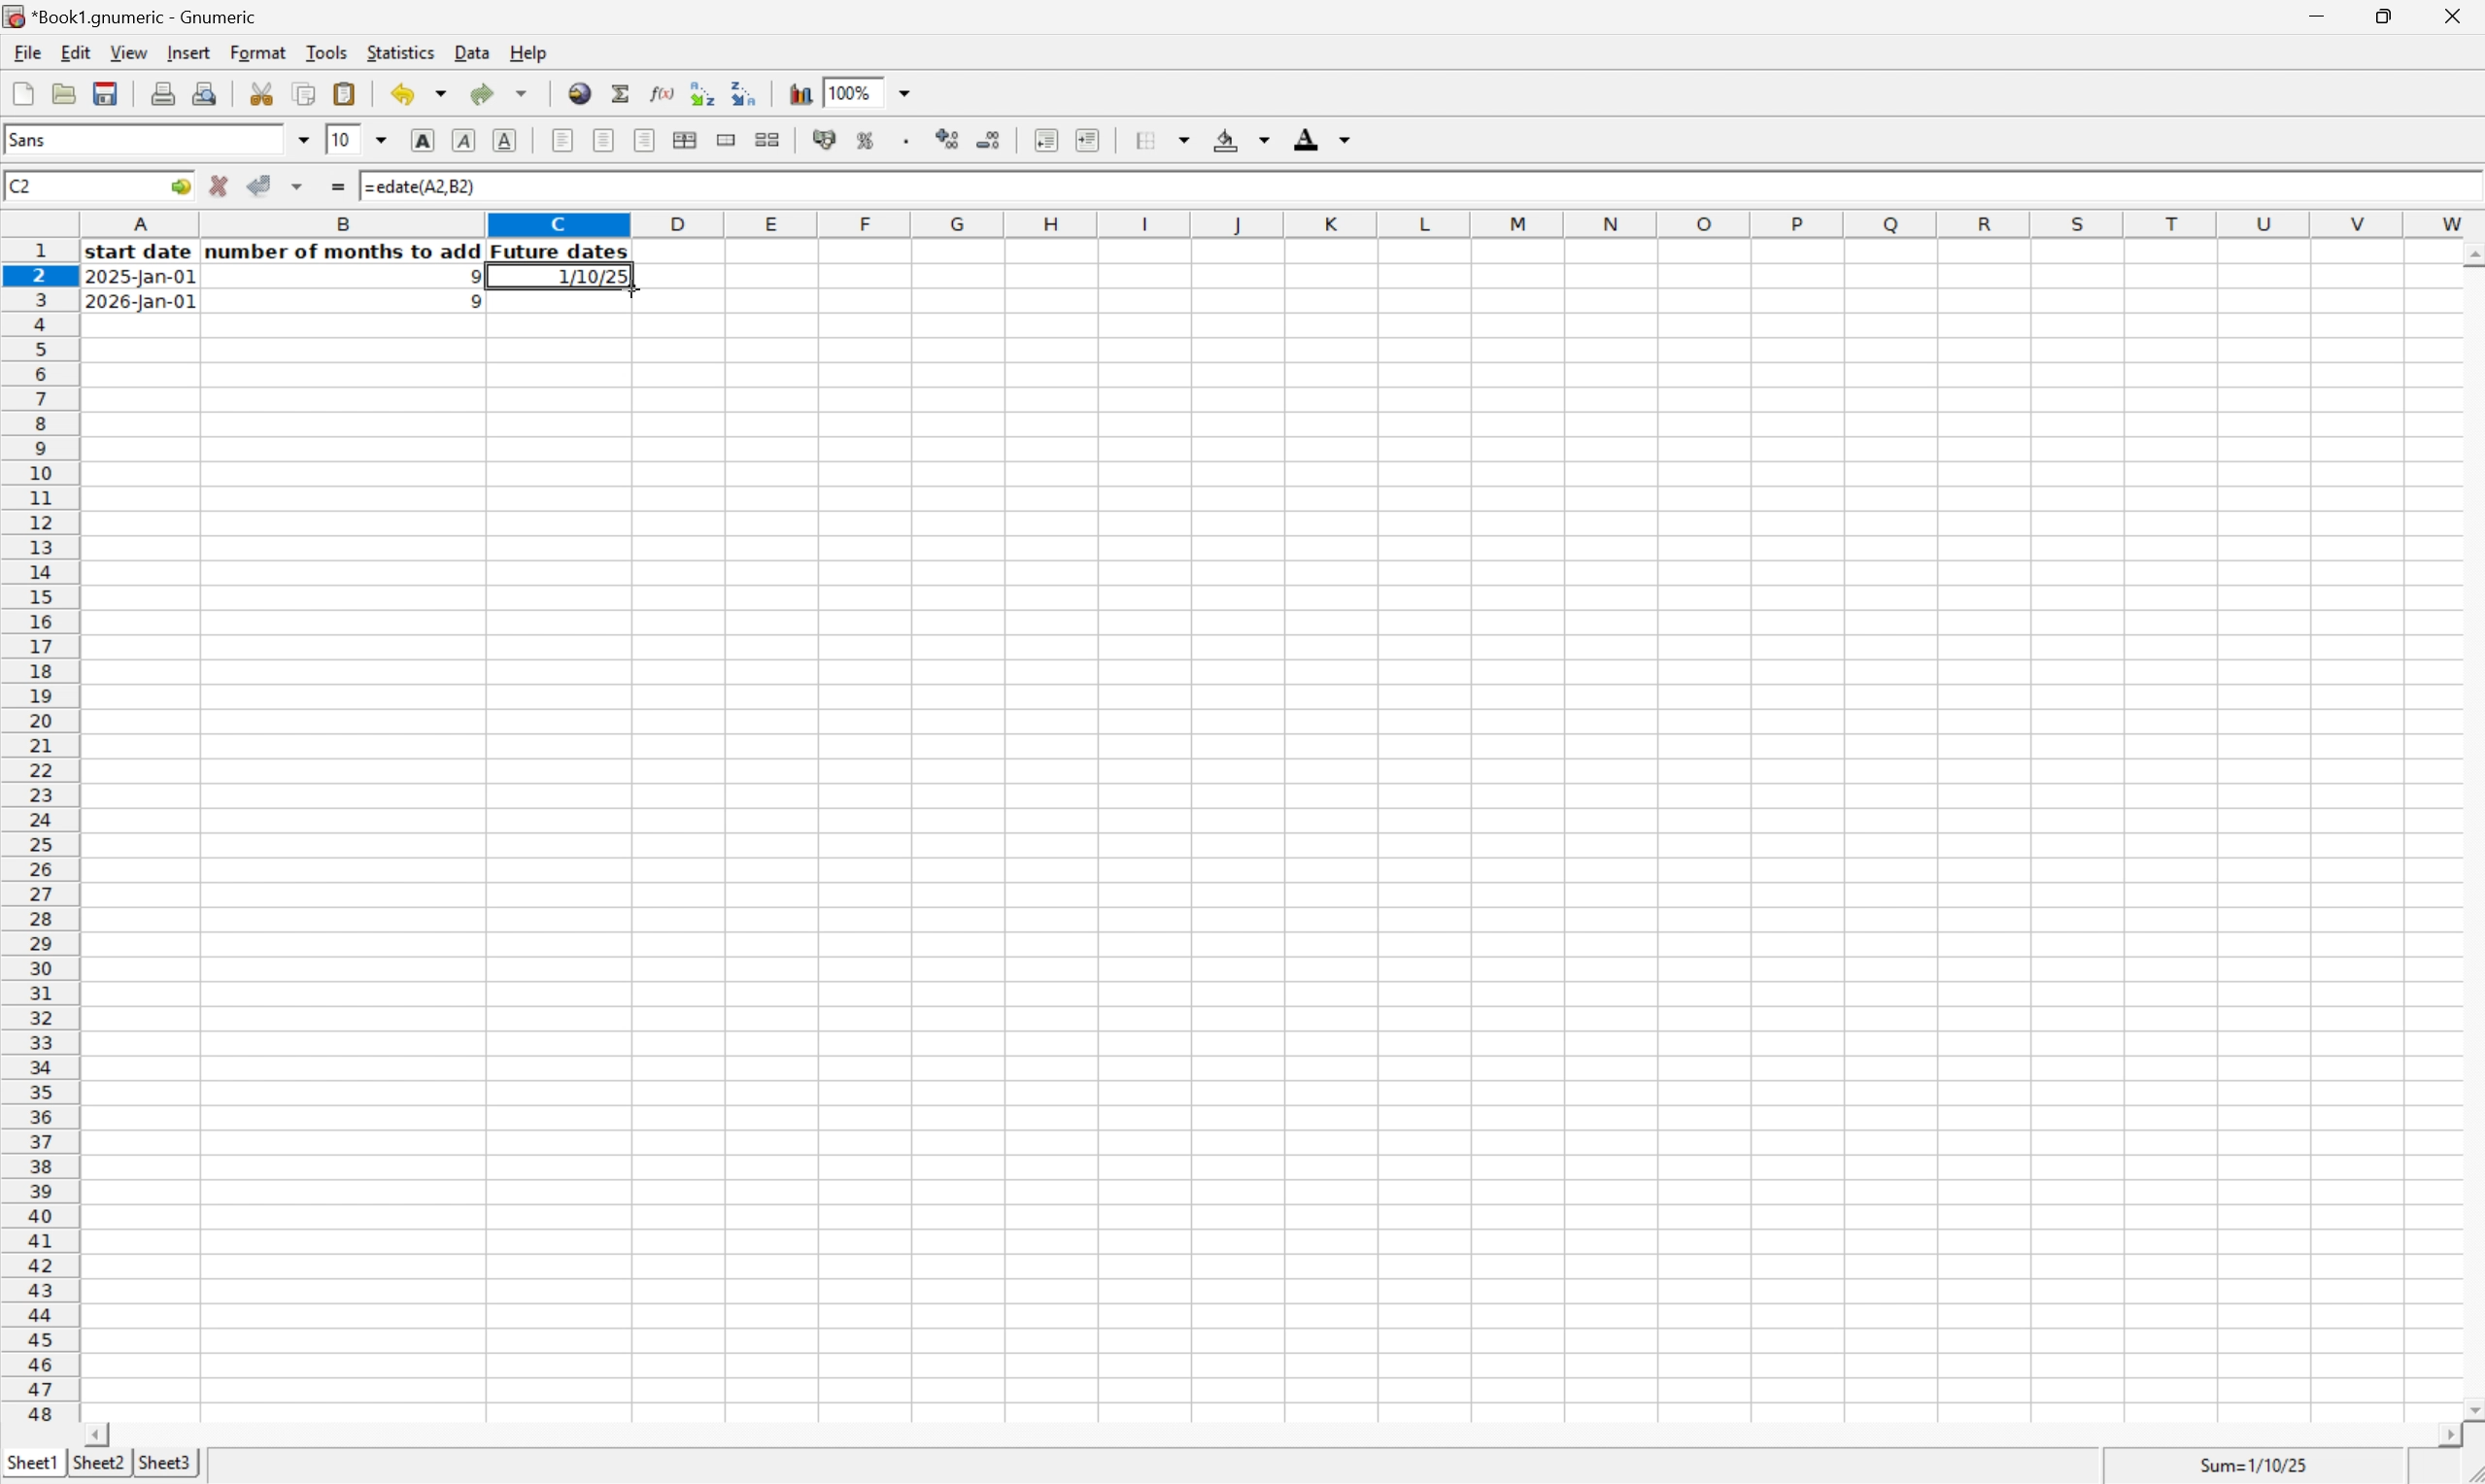 Image resolution: width=2485 pixels, height=1484 pixels. Describe the element at coordinates (990, 138) in the screenshot. I see `Decrease the number of decimals displayed` at that location.